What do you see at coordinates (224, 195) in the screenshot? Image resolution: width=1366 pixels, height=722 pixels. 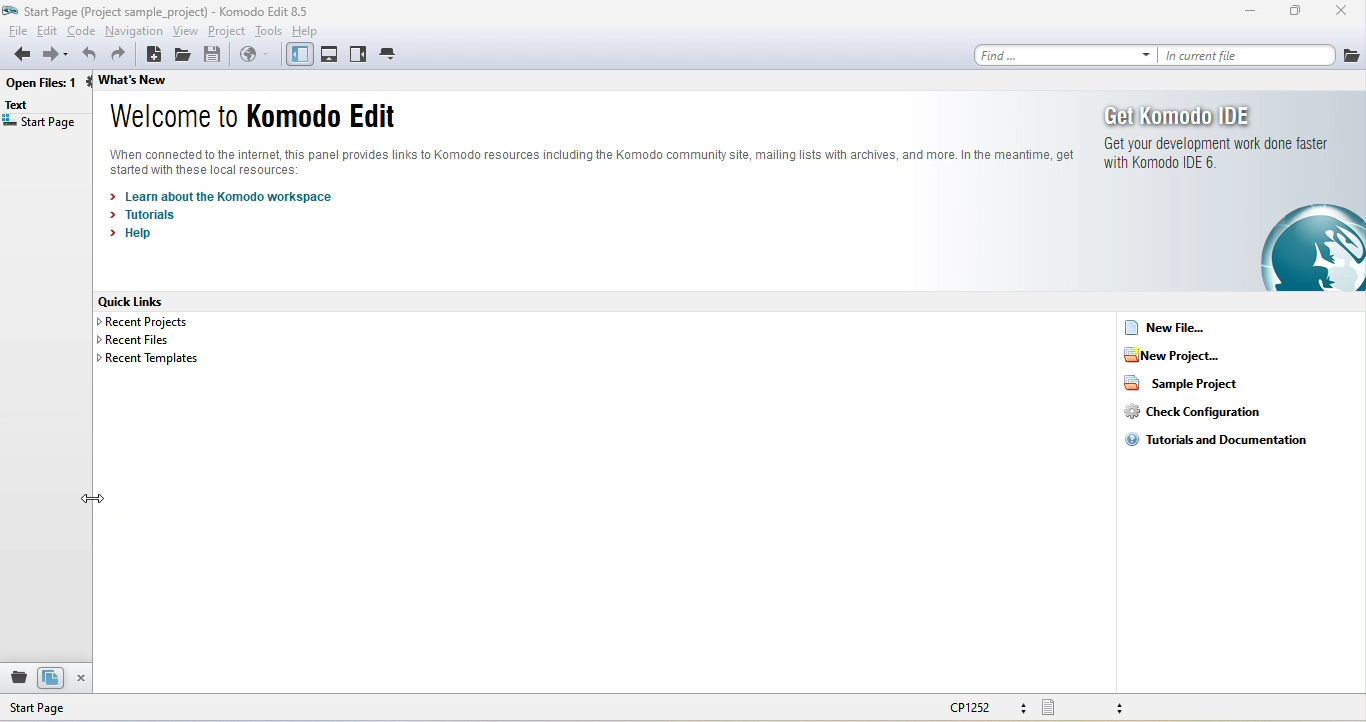 I see `learn about the komodo workspace` at bounding box center [224, 195].